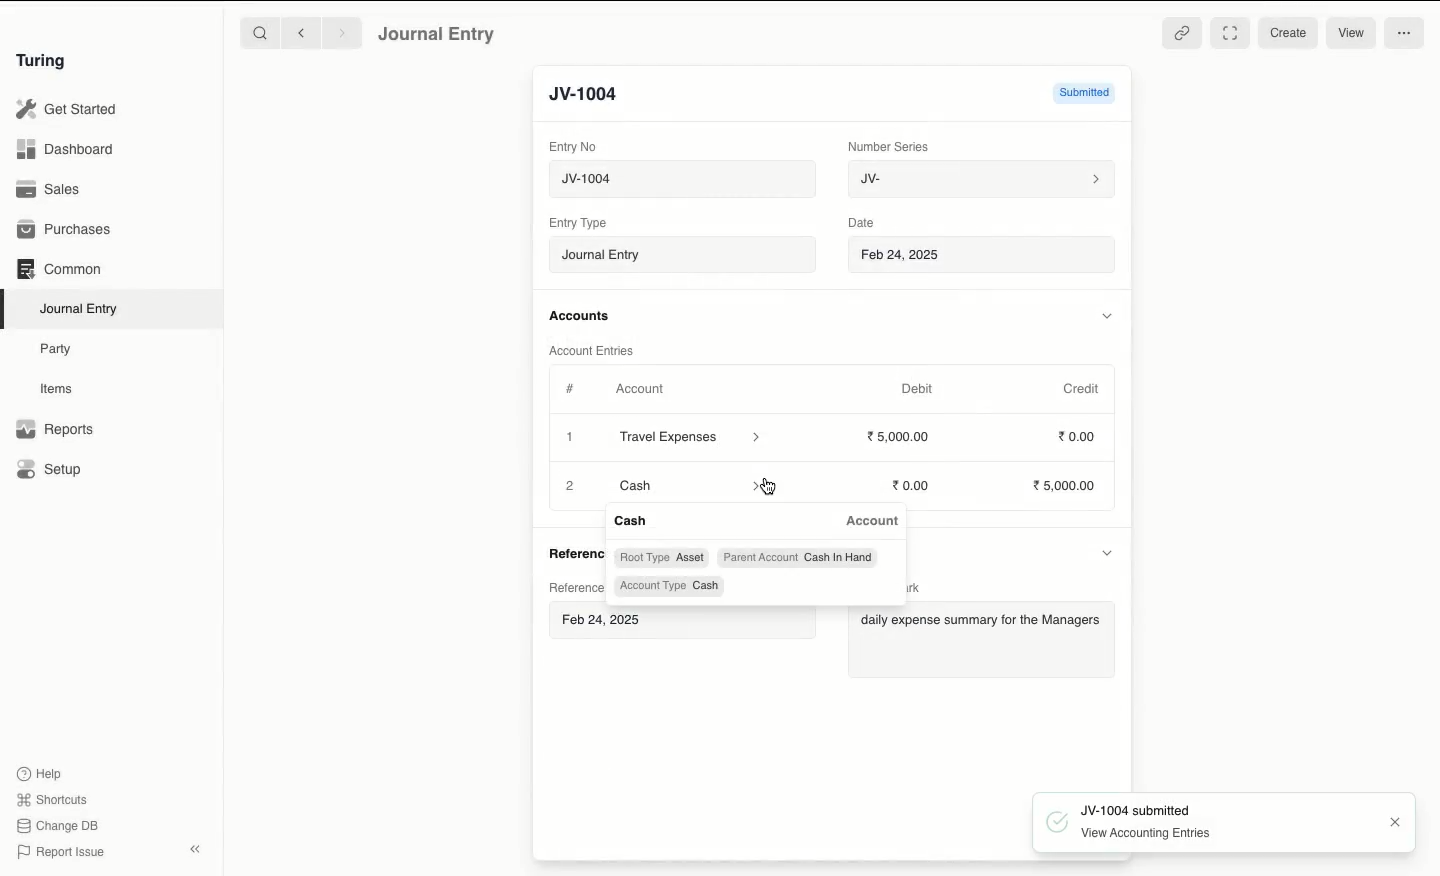  I want to click on Journal Entry, so click(682, 254).